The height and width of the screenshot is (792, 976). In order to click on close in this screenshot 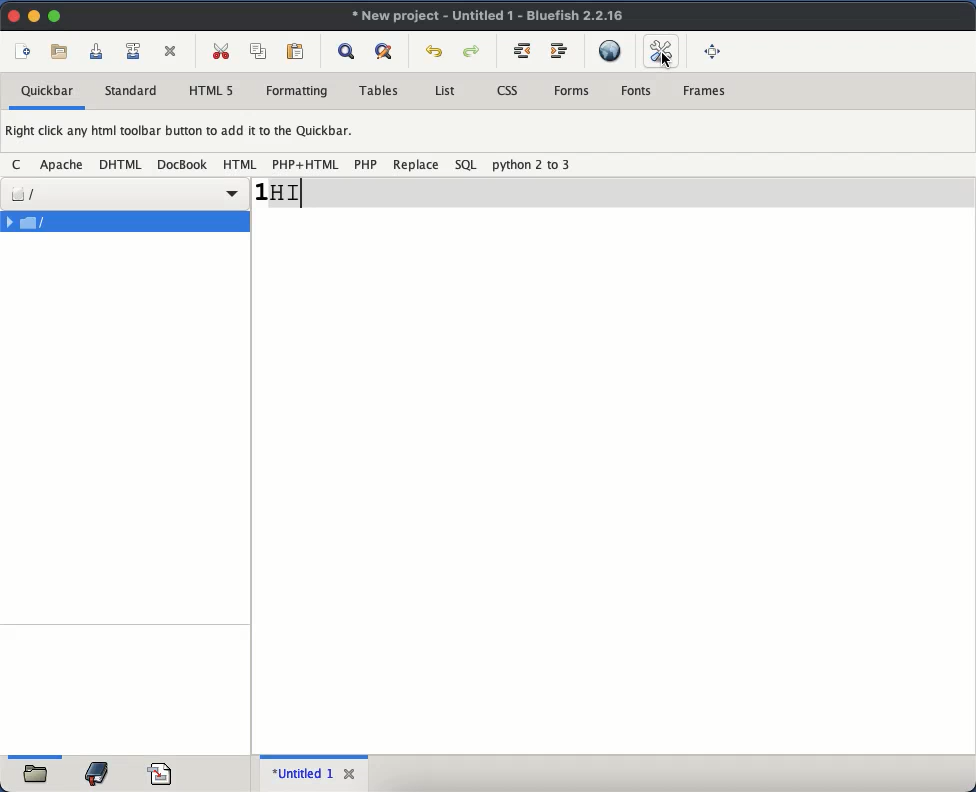, I will do `click(15, 17)`.